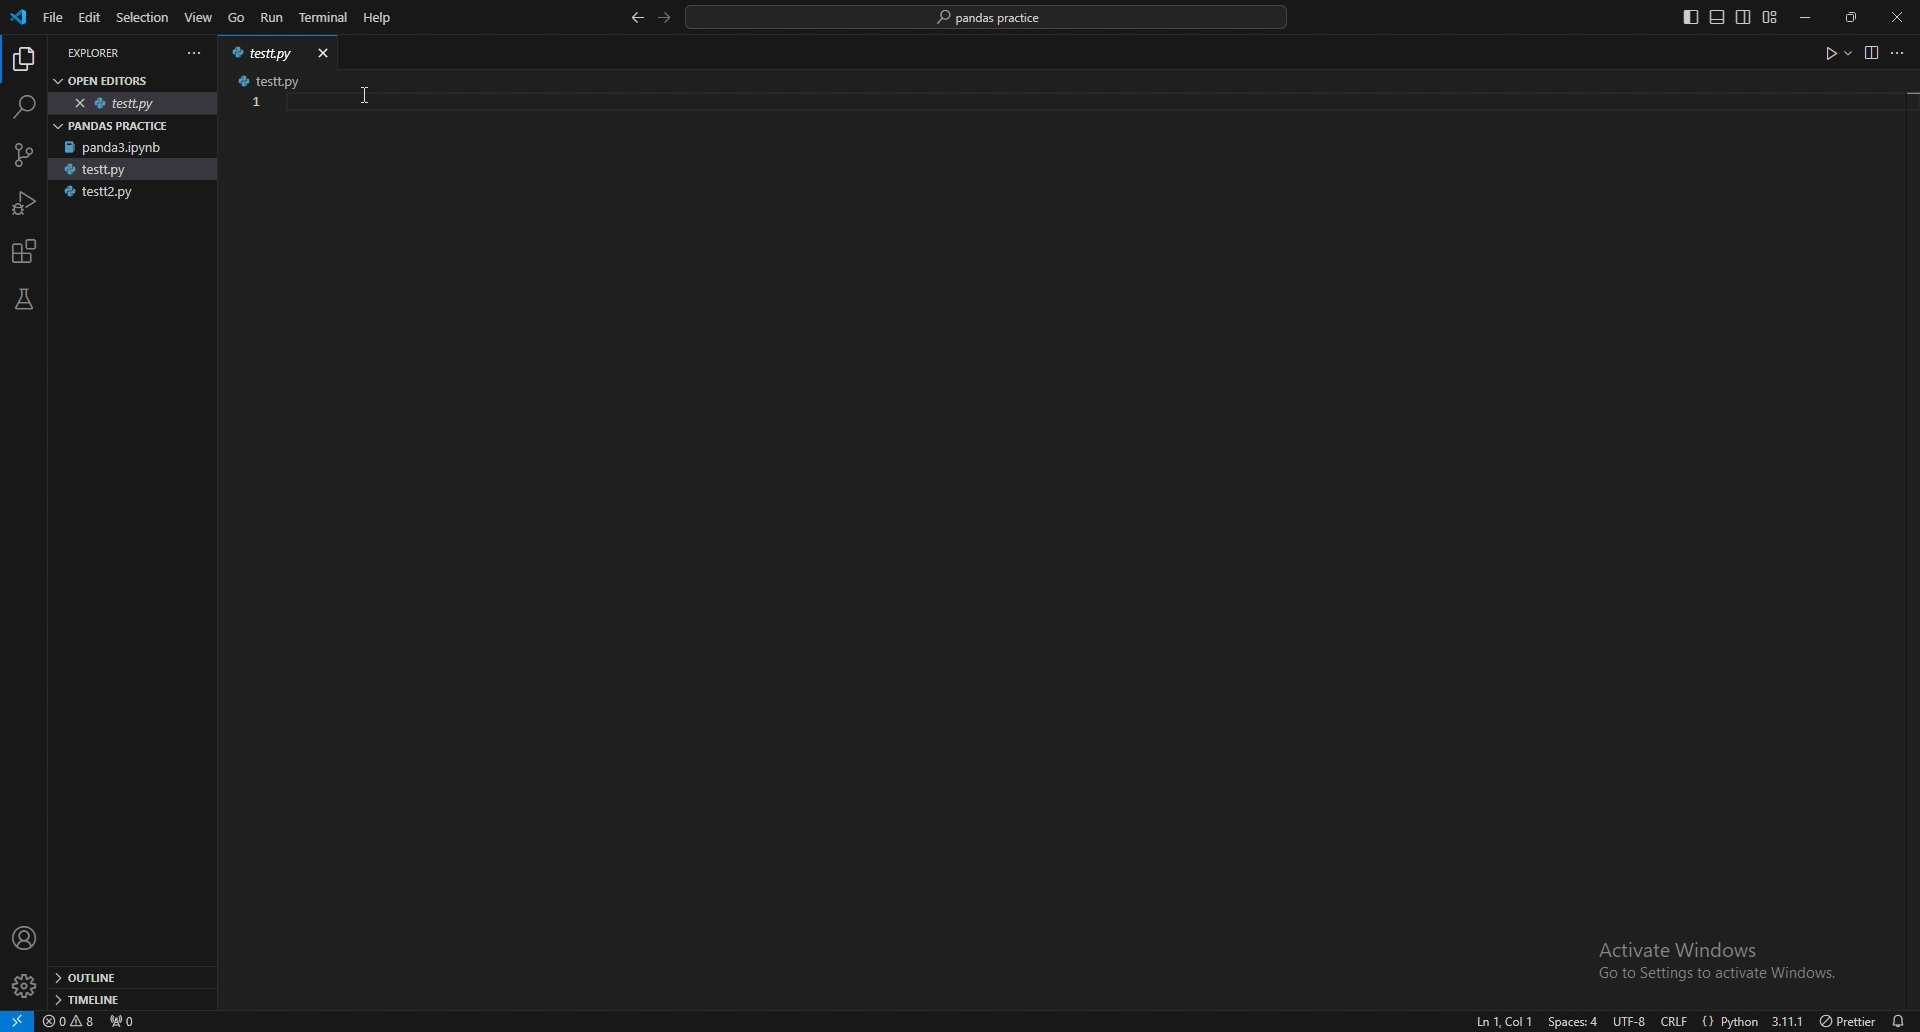  What do you see at coordinates (121, 102) in the screenshot?
I see `testt.py` at bounding box center [121, 102].